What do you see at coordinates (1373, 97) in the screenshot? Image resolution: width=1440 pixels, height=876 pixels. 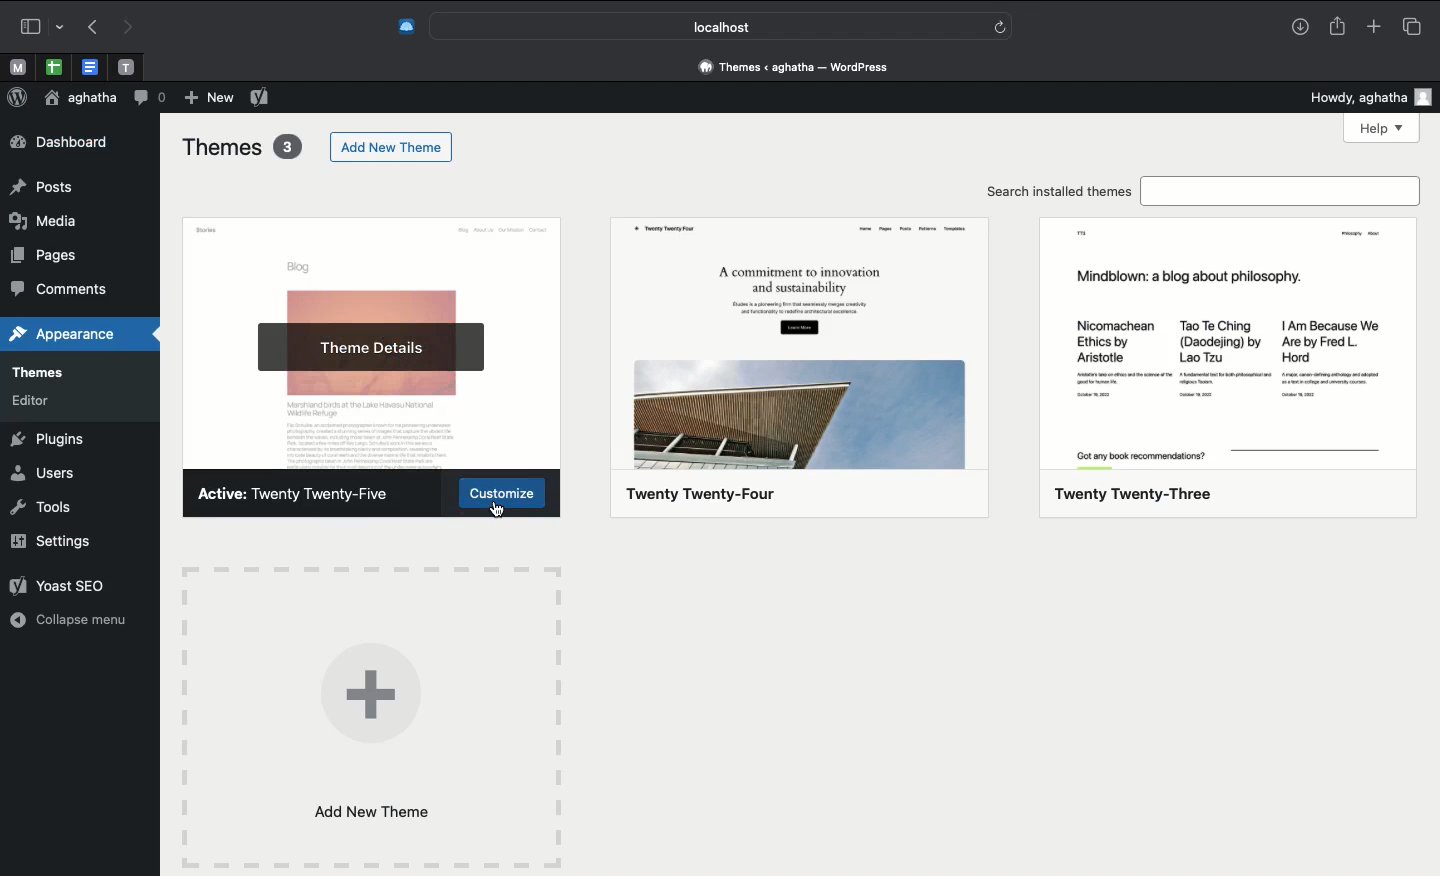 I see `Howdy user` at bounding box center [1373, 97].